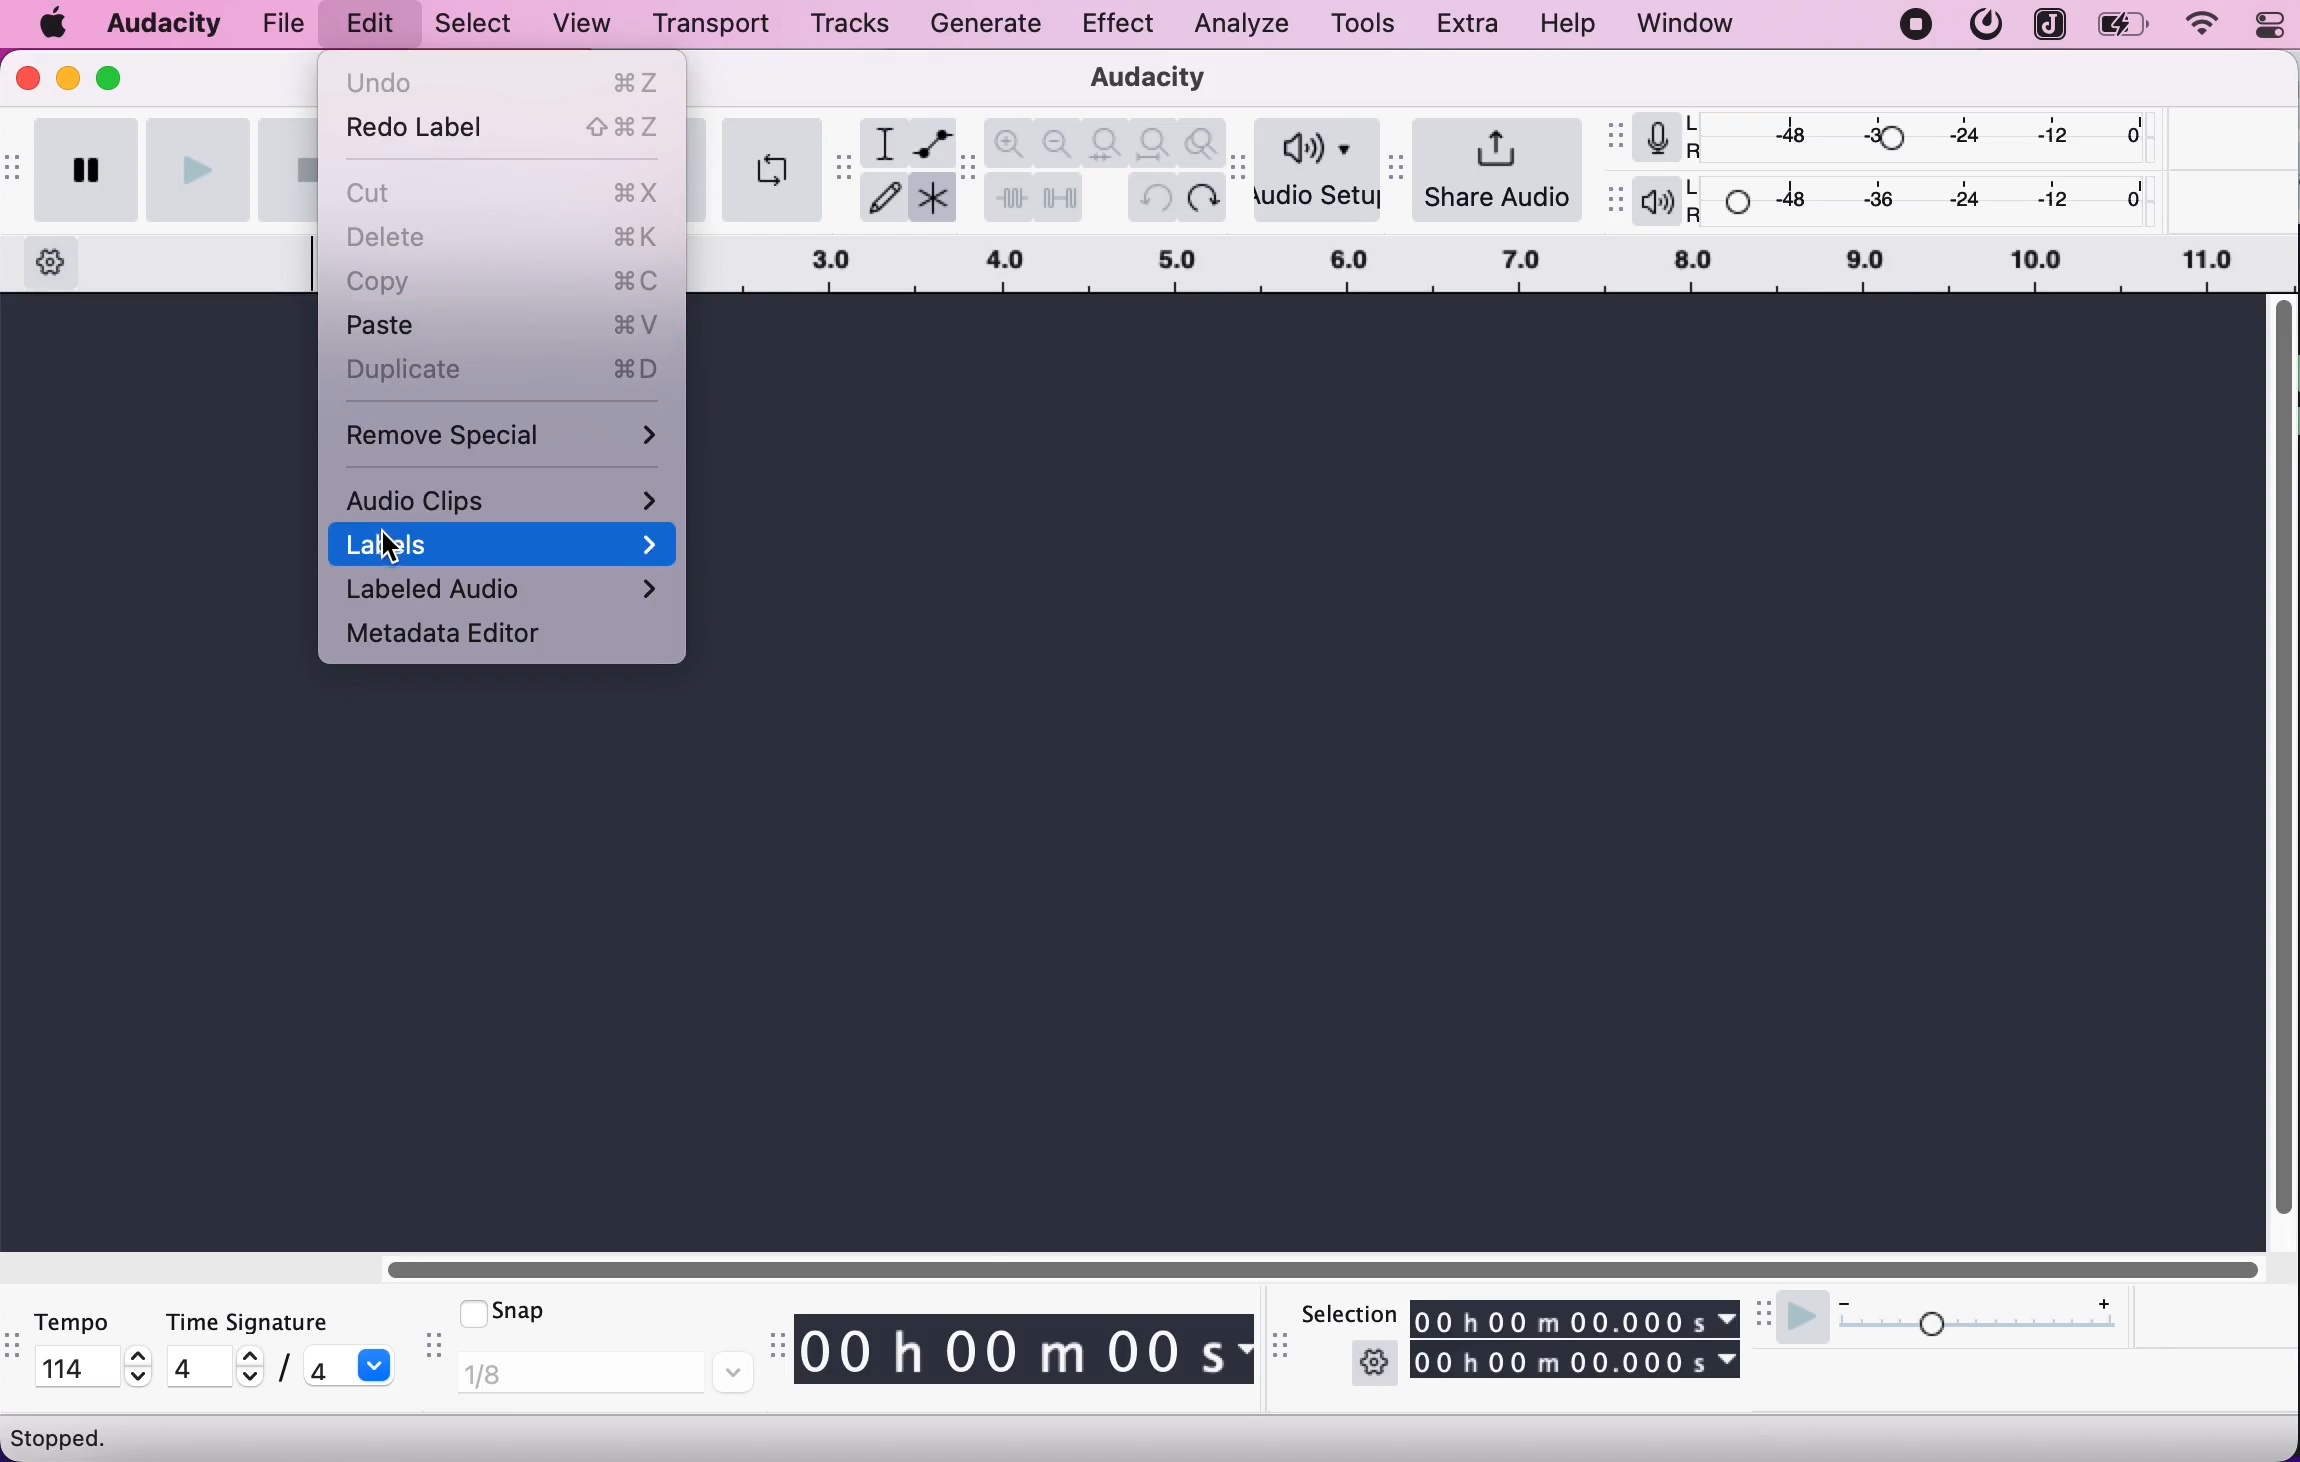  What do you see at coordinates (378, 1365) in the screenshot?
I see `dropdown` at bounding box center [378, 1365].